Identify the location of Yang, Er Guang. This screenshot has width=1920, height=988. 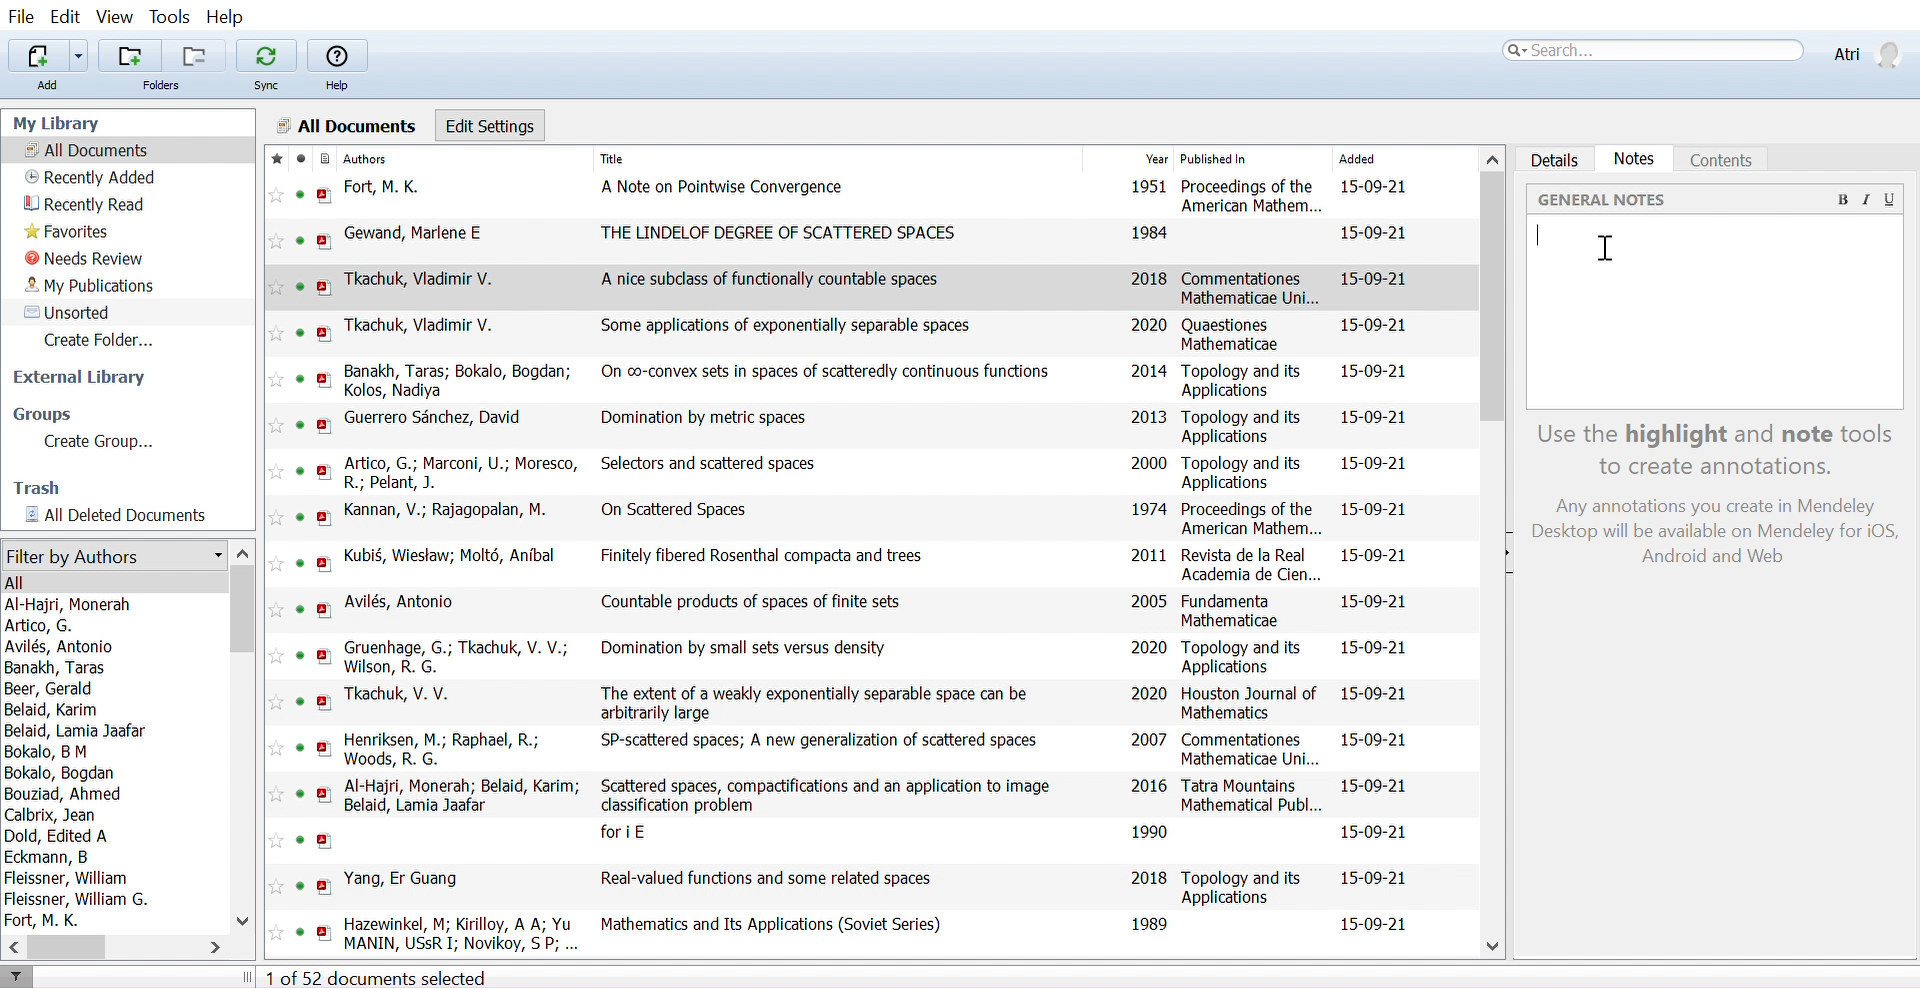
(405, 880).